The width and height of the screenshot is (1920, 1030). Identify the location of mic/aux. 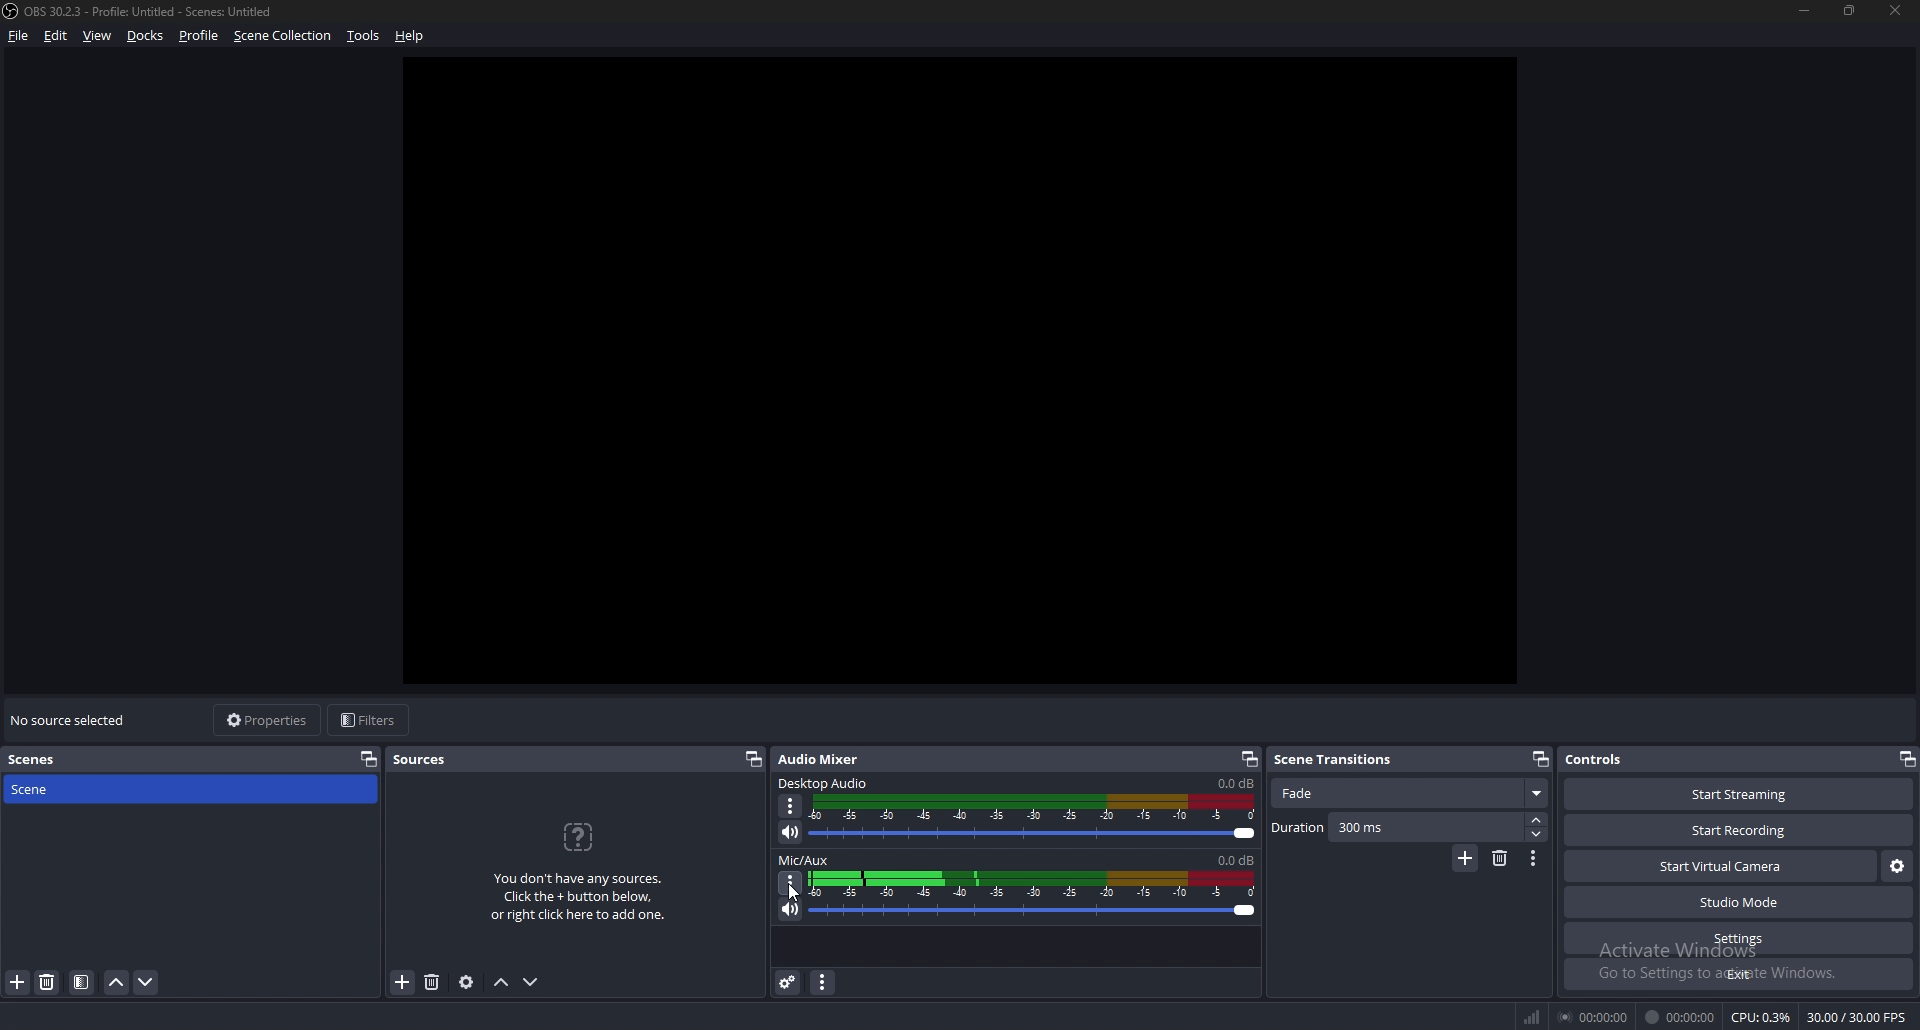
(806, 860).